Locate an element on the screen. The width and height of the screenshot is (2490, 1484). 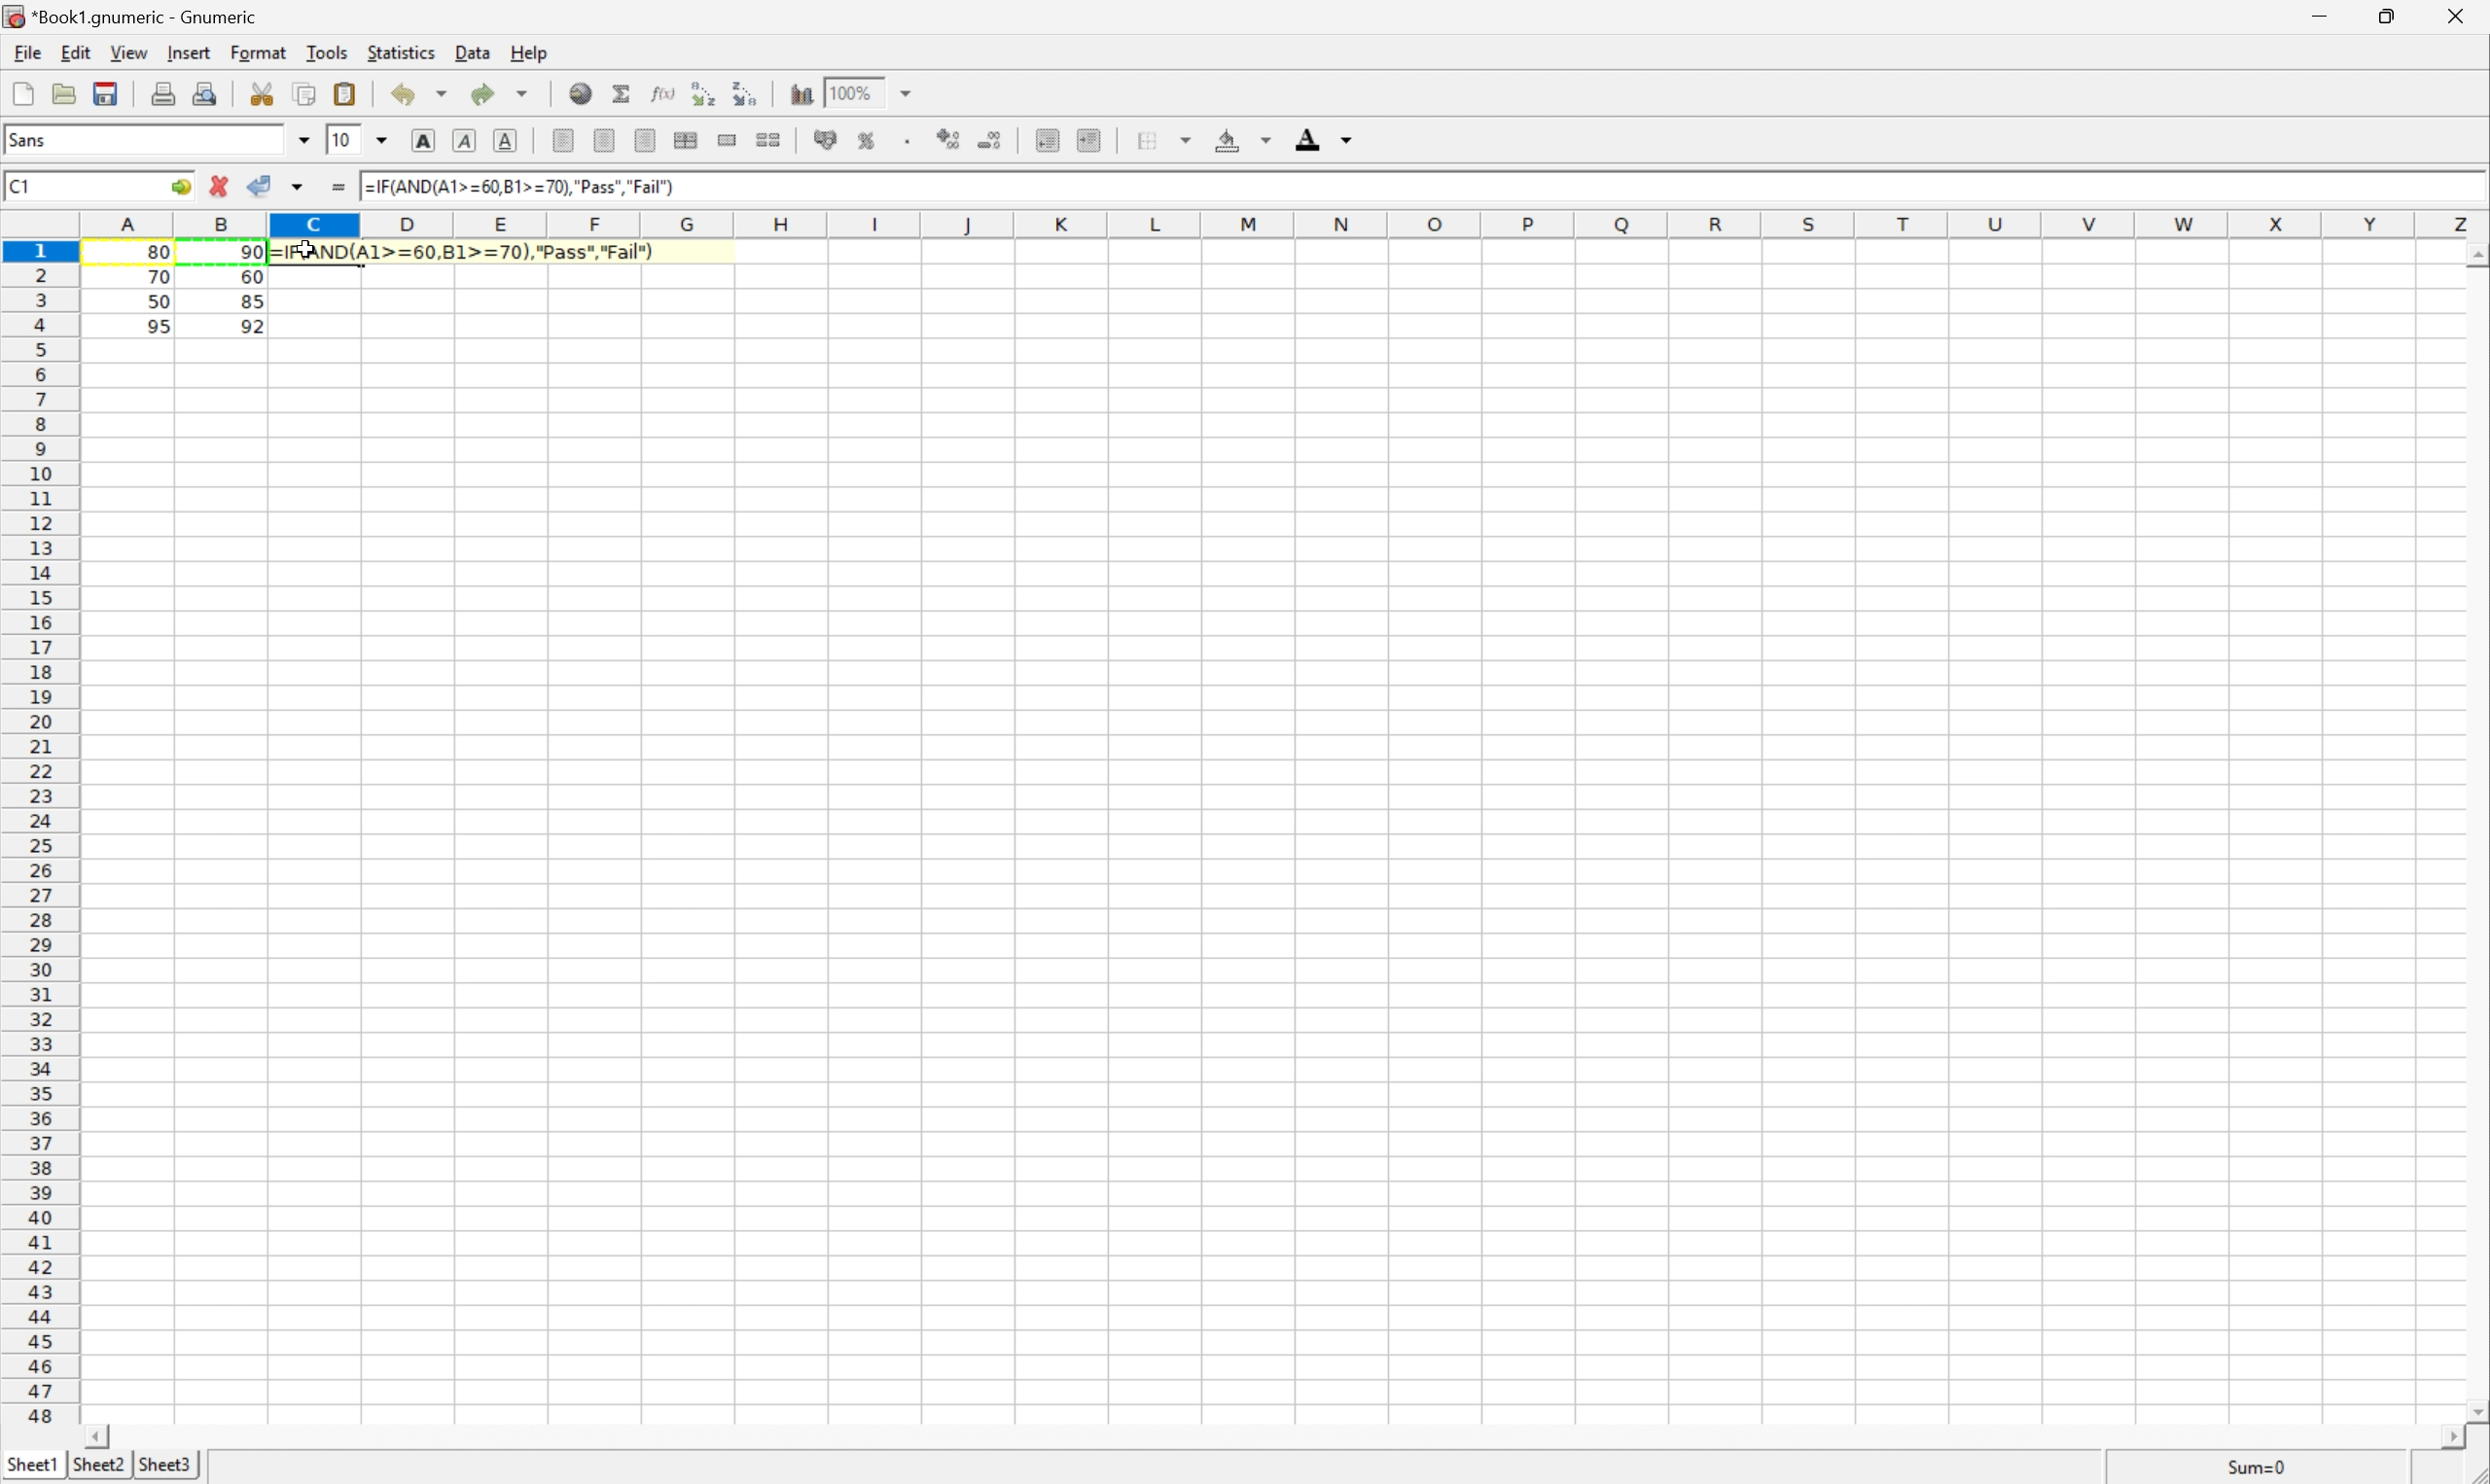
Redo is located at coordinates (478, 90).